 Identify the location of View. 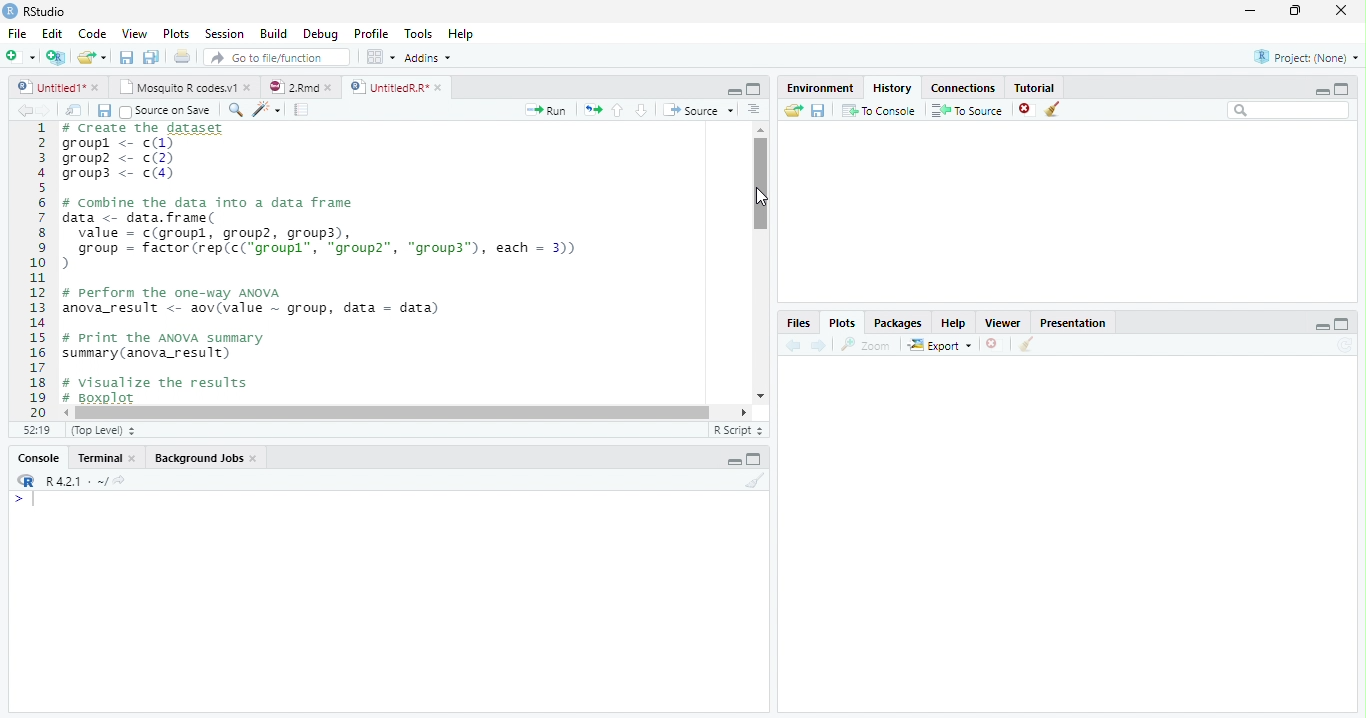
(134, 35).